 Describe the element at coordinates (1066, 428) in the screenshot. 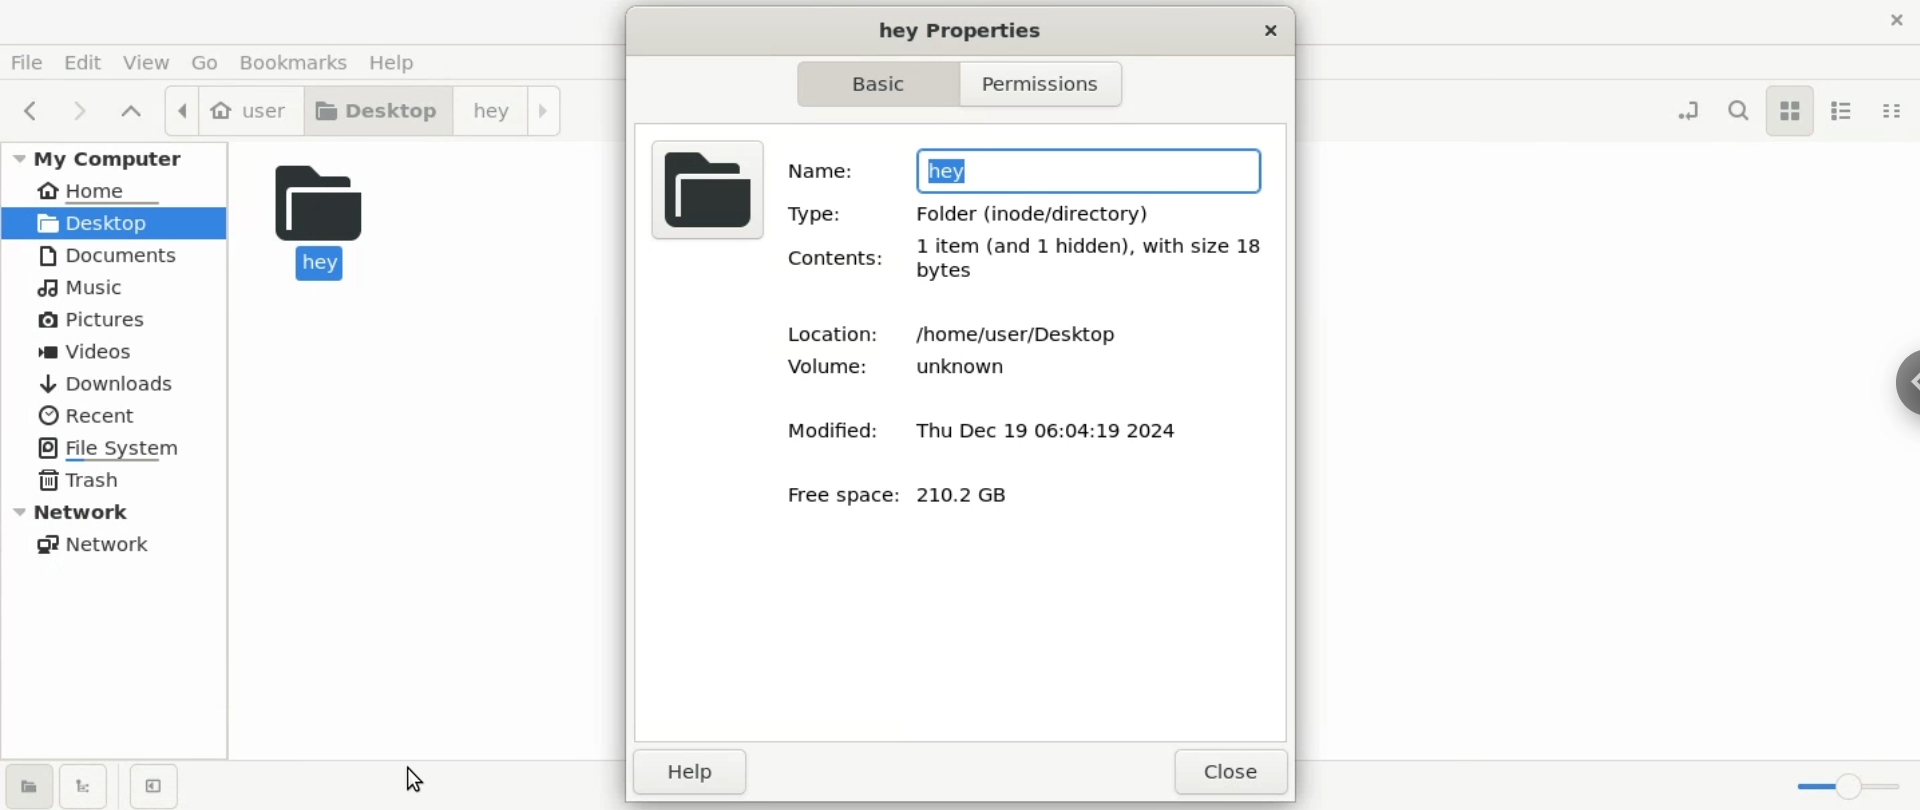

I see `Thu Dec 19 06:04:19 2024` at that location.